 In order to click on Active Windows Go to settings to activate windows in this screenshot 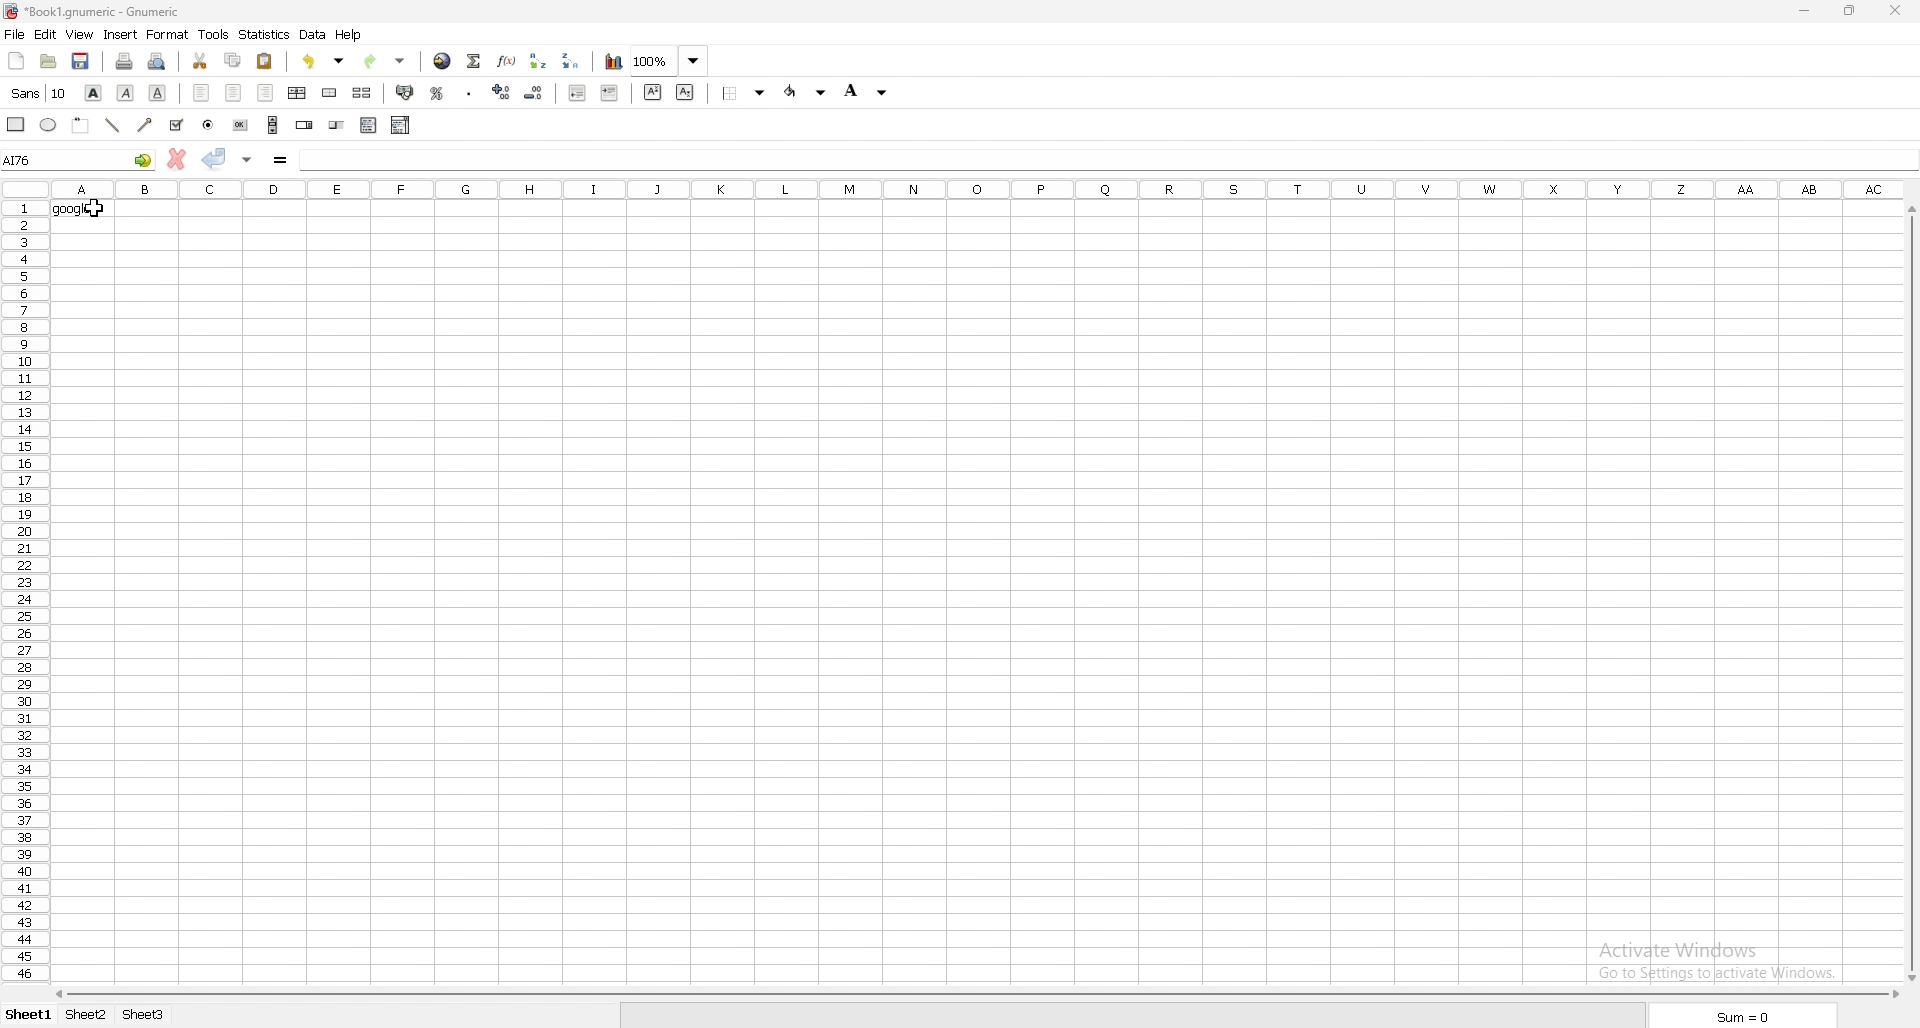, I will do `click(1716, 955)`.